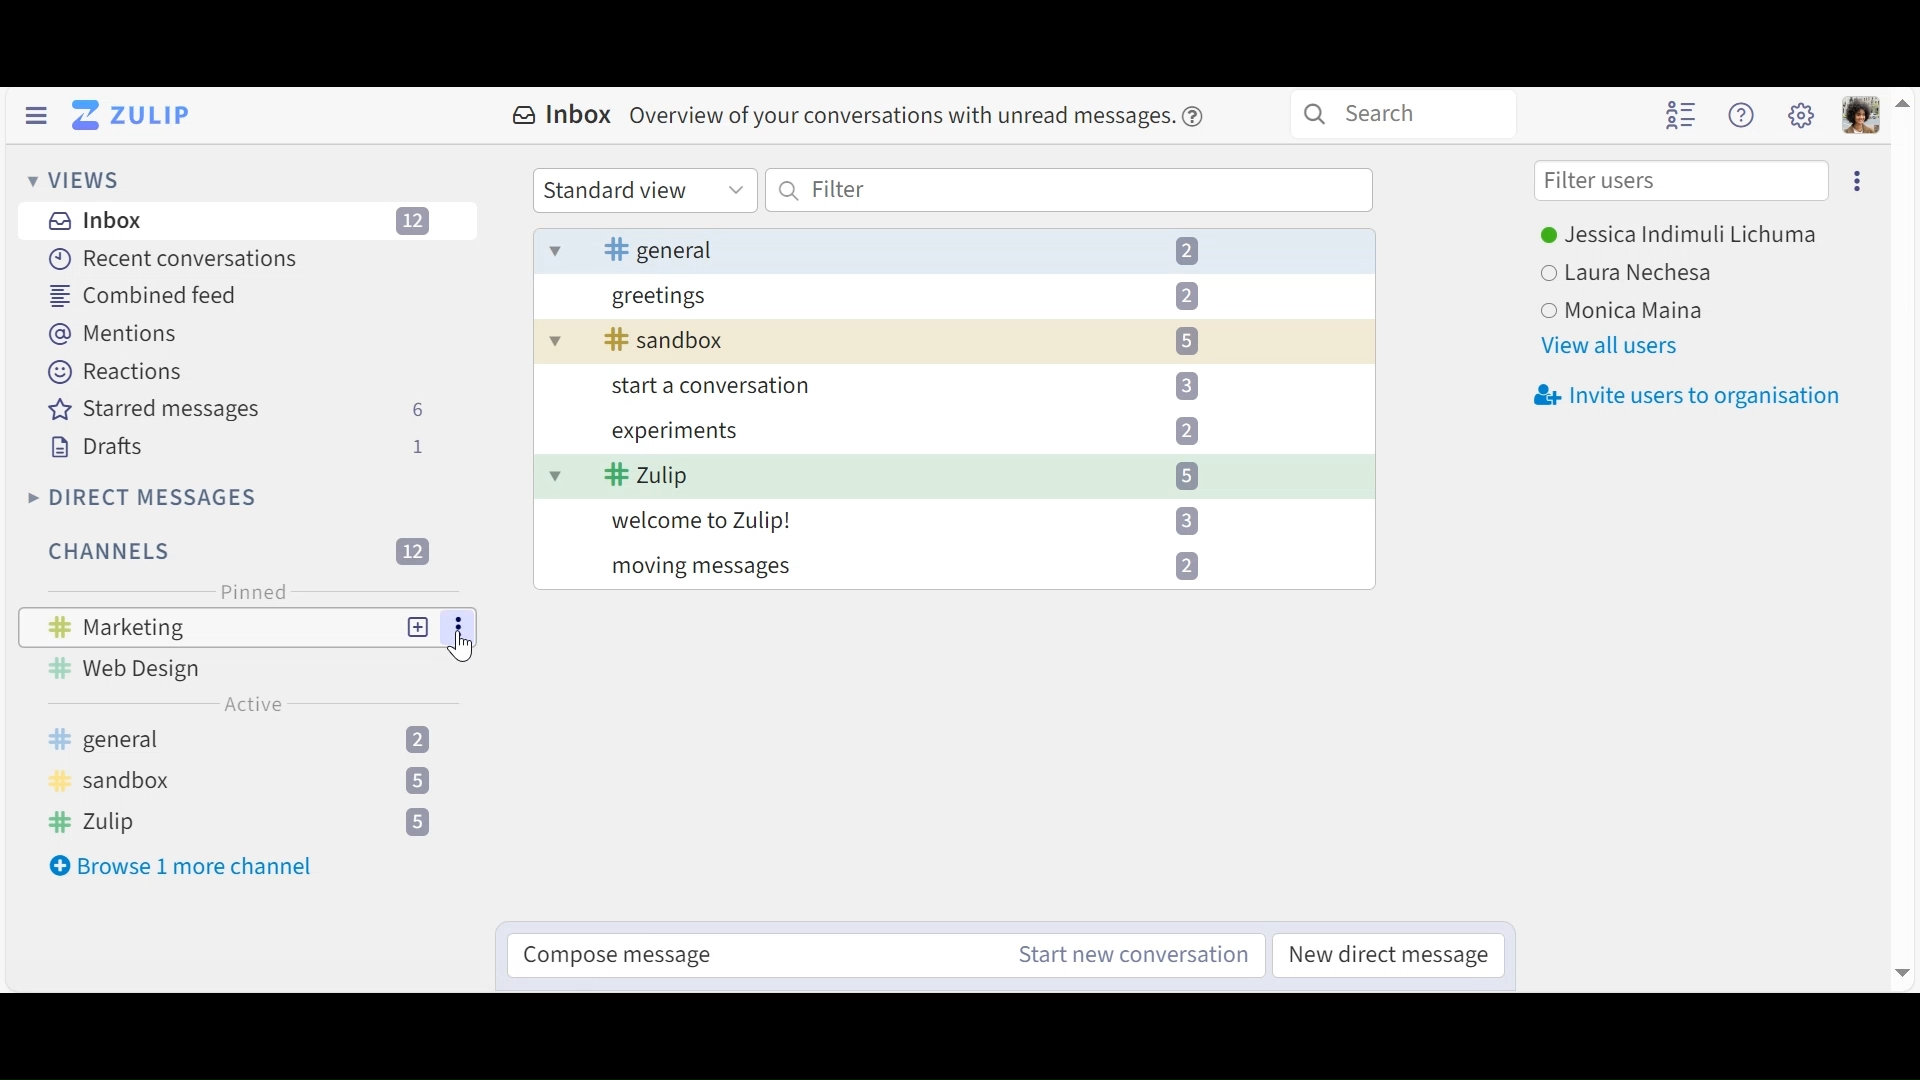  What do you see at coordinates (930, 433) in the screenshot?
I see `experiments` at bounding box center [930, 433].